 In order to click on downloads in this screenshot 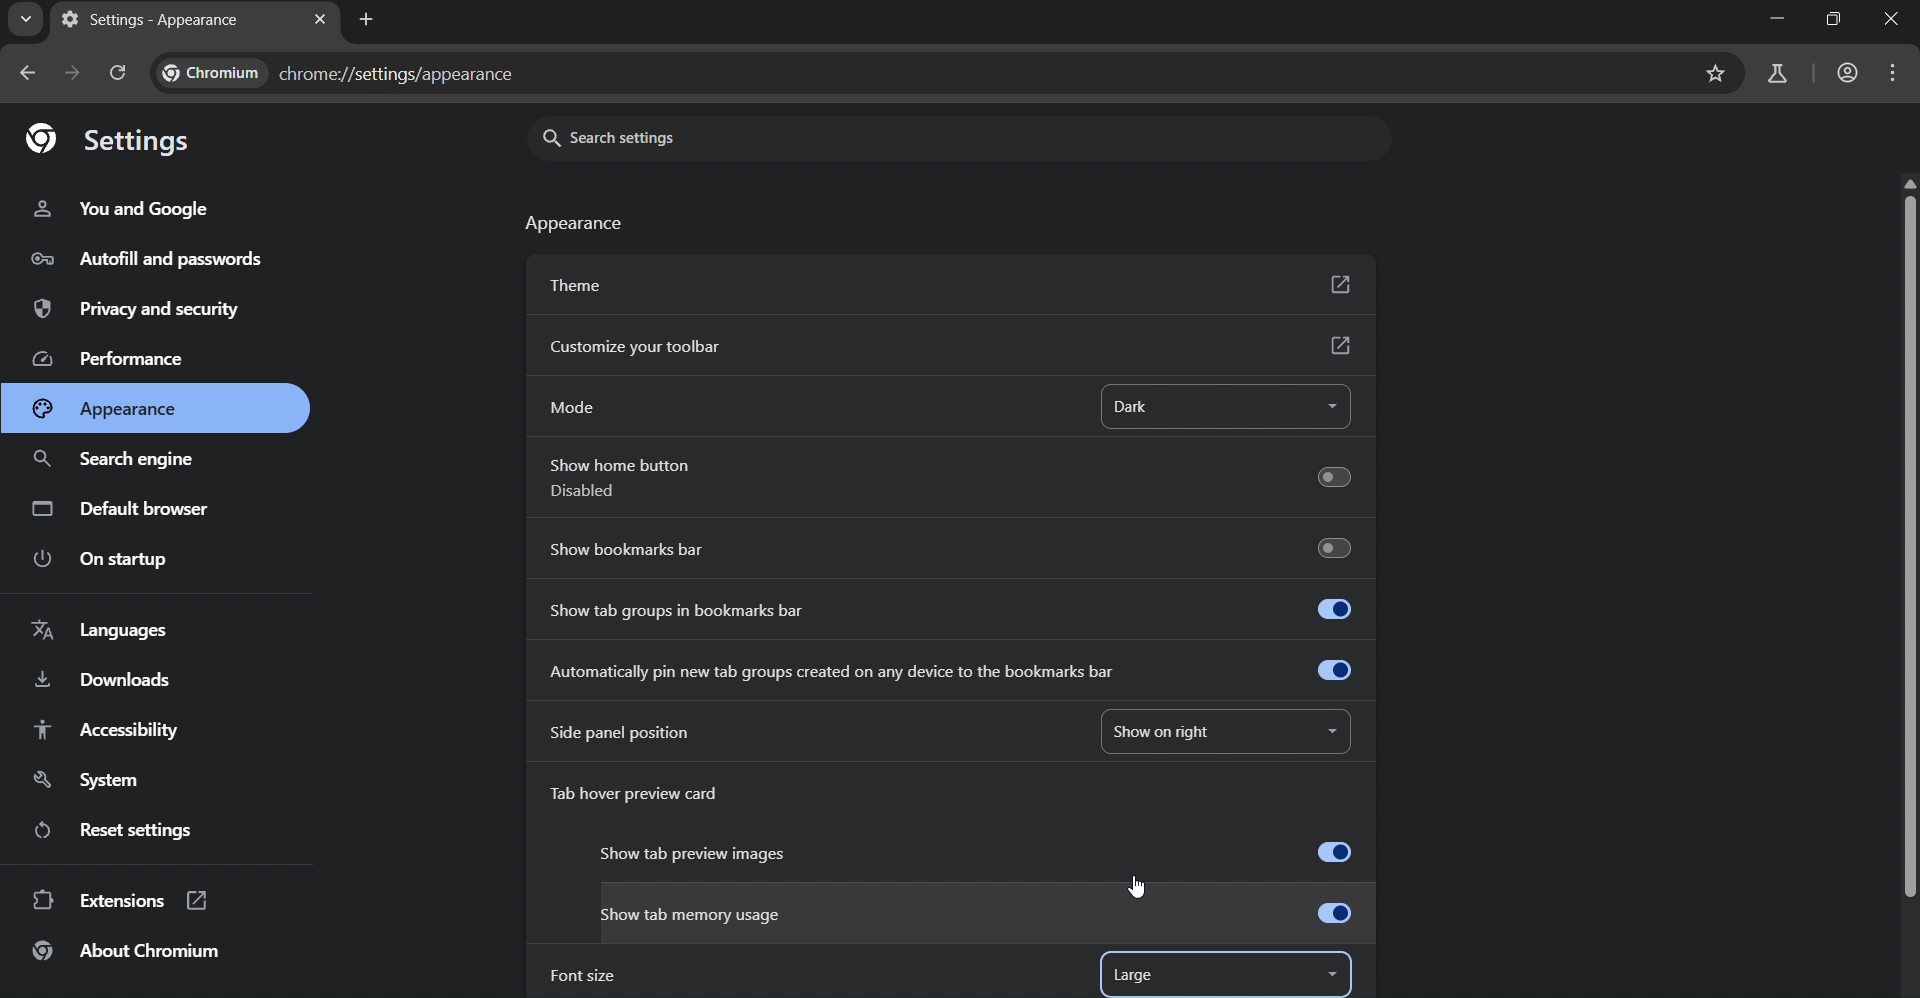, I will do `click(106, 678)`.